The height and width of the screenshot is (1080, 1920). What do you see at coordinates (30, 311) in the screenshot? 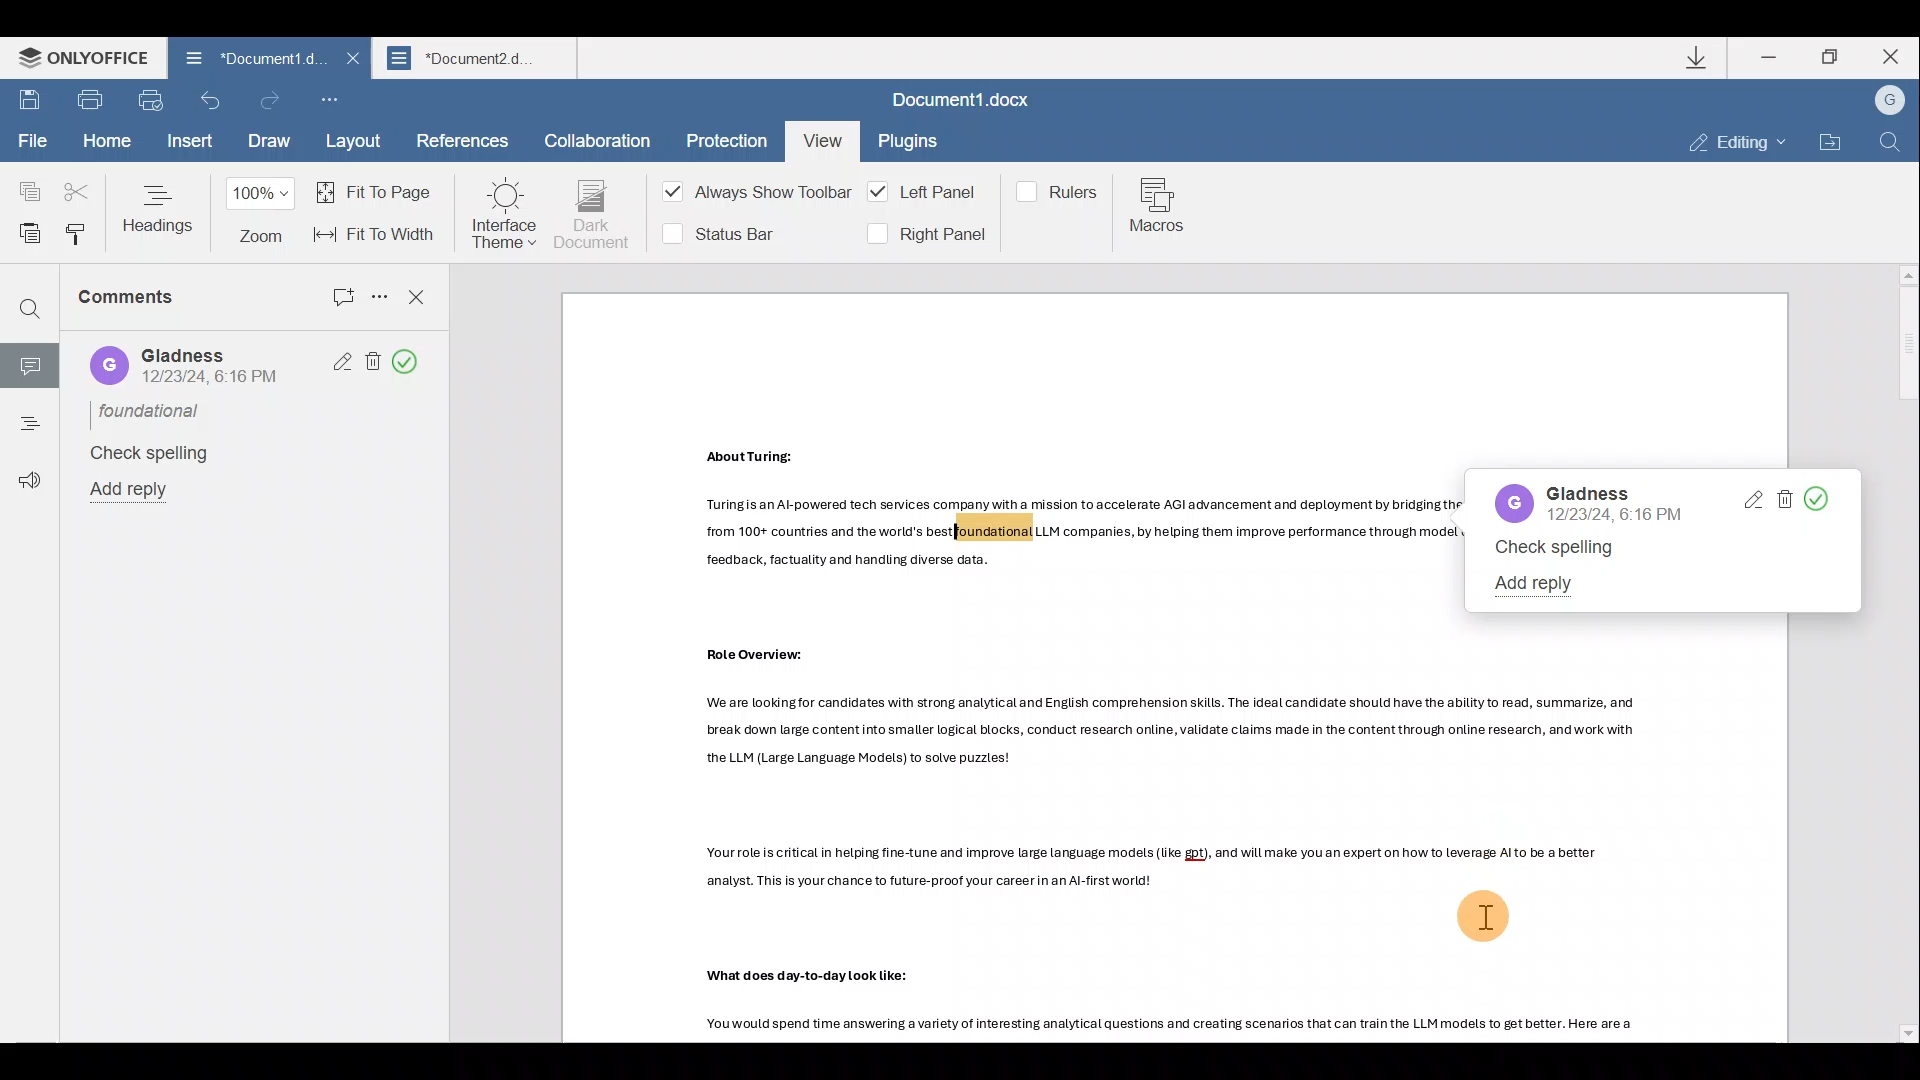
I see `Find` at bounding box center [30, 311].